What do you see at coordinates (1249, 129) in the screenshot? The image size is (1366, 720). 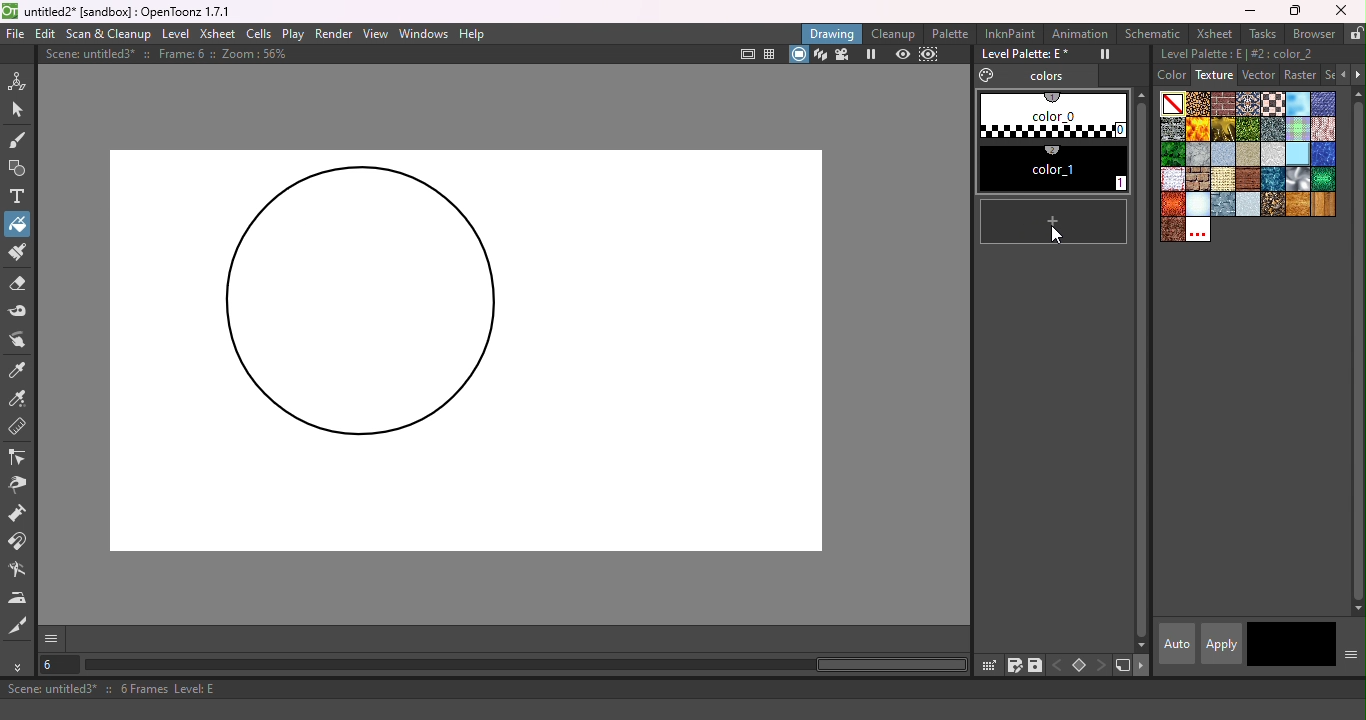 I see `Grass.bmp` at bounding box center [1249, 129].